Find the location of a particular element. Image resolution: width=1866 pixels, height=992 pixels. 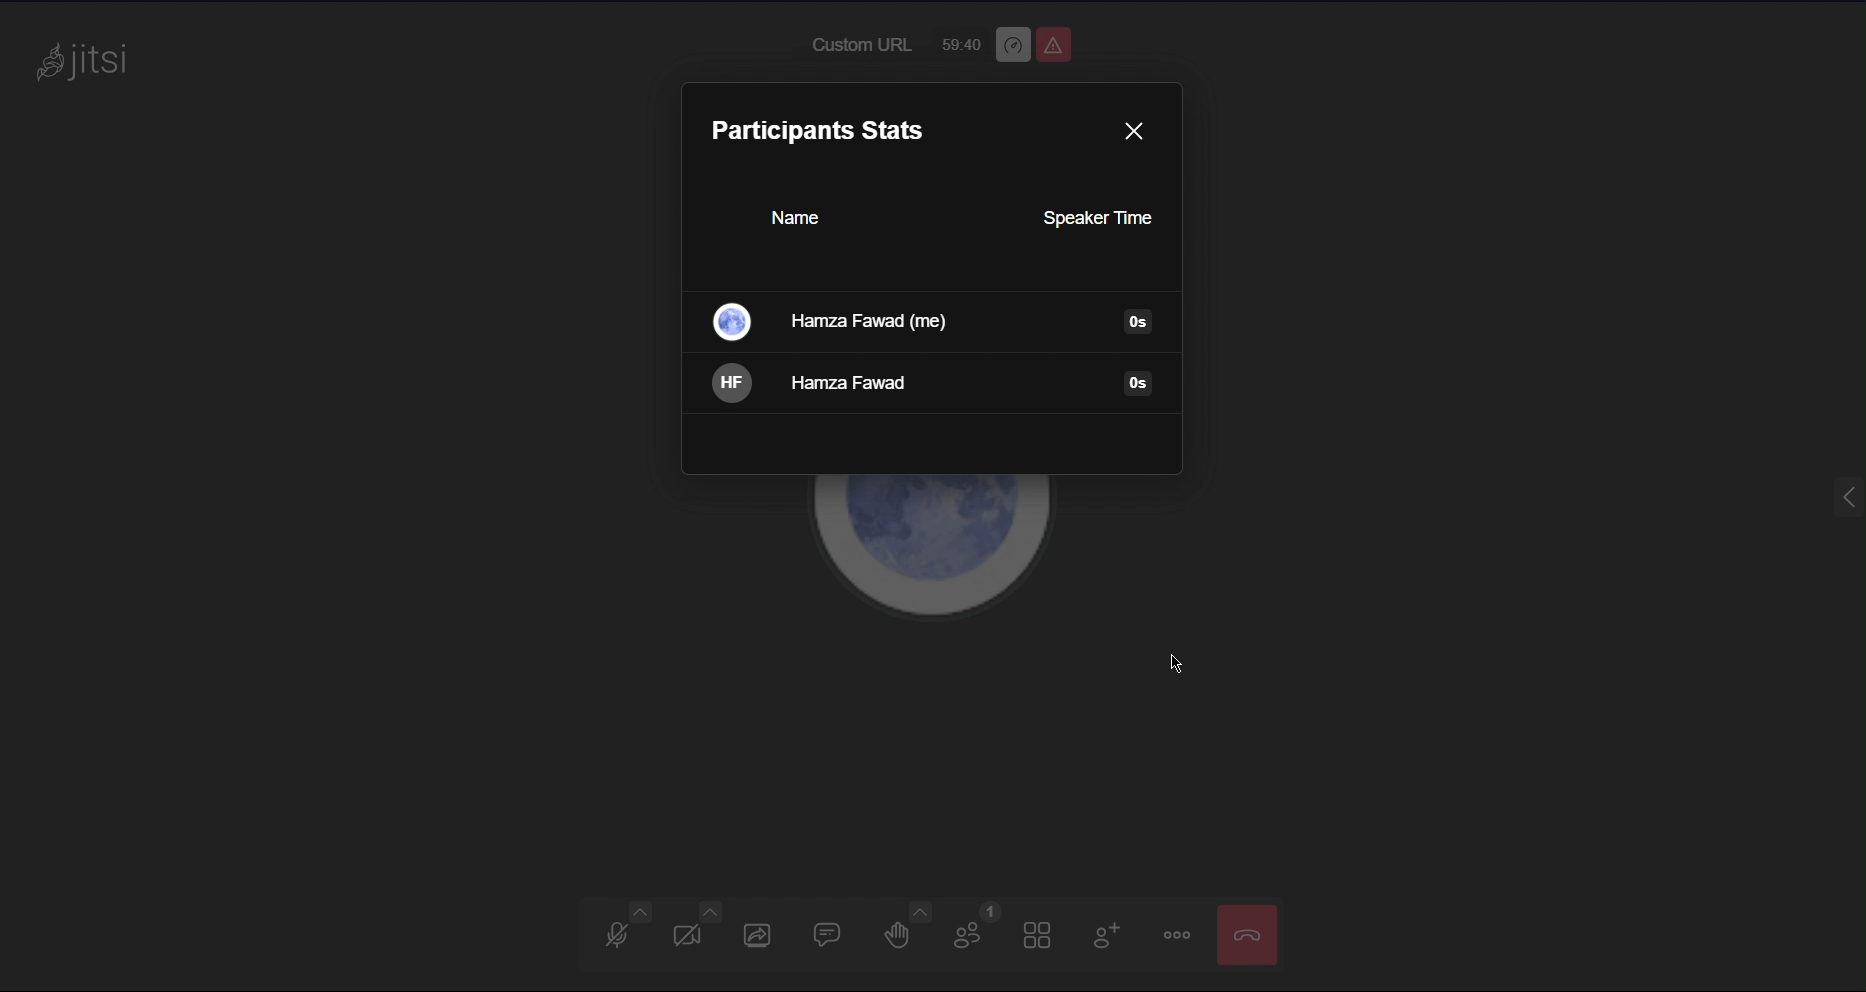

Hamza Fawad(me) is located at coordinates (854, 322).